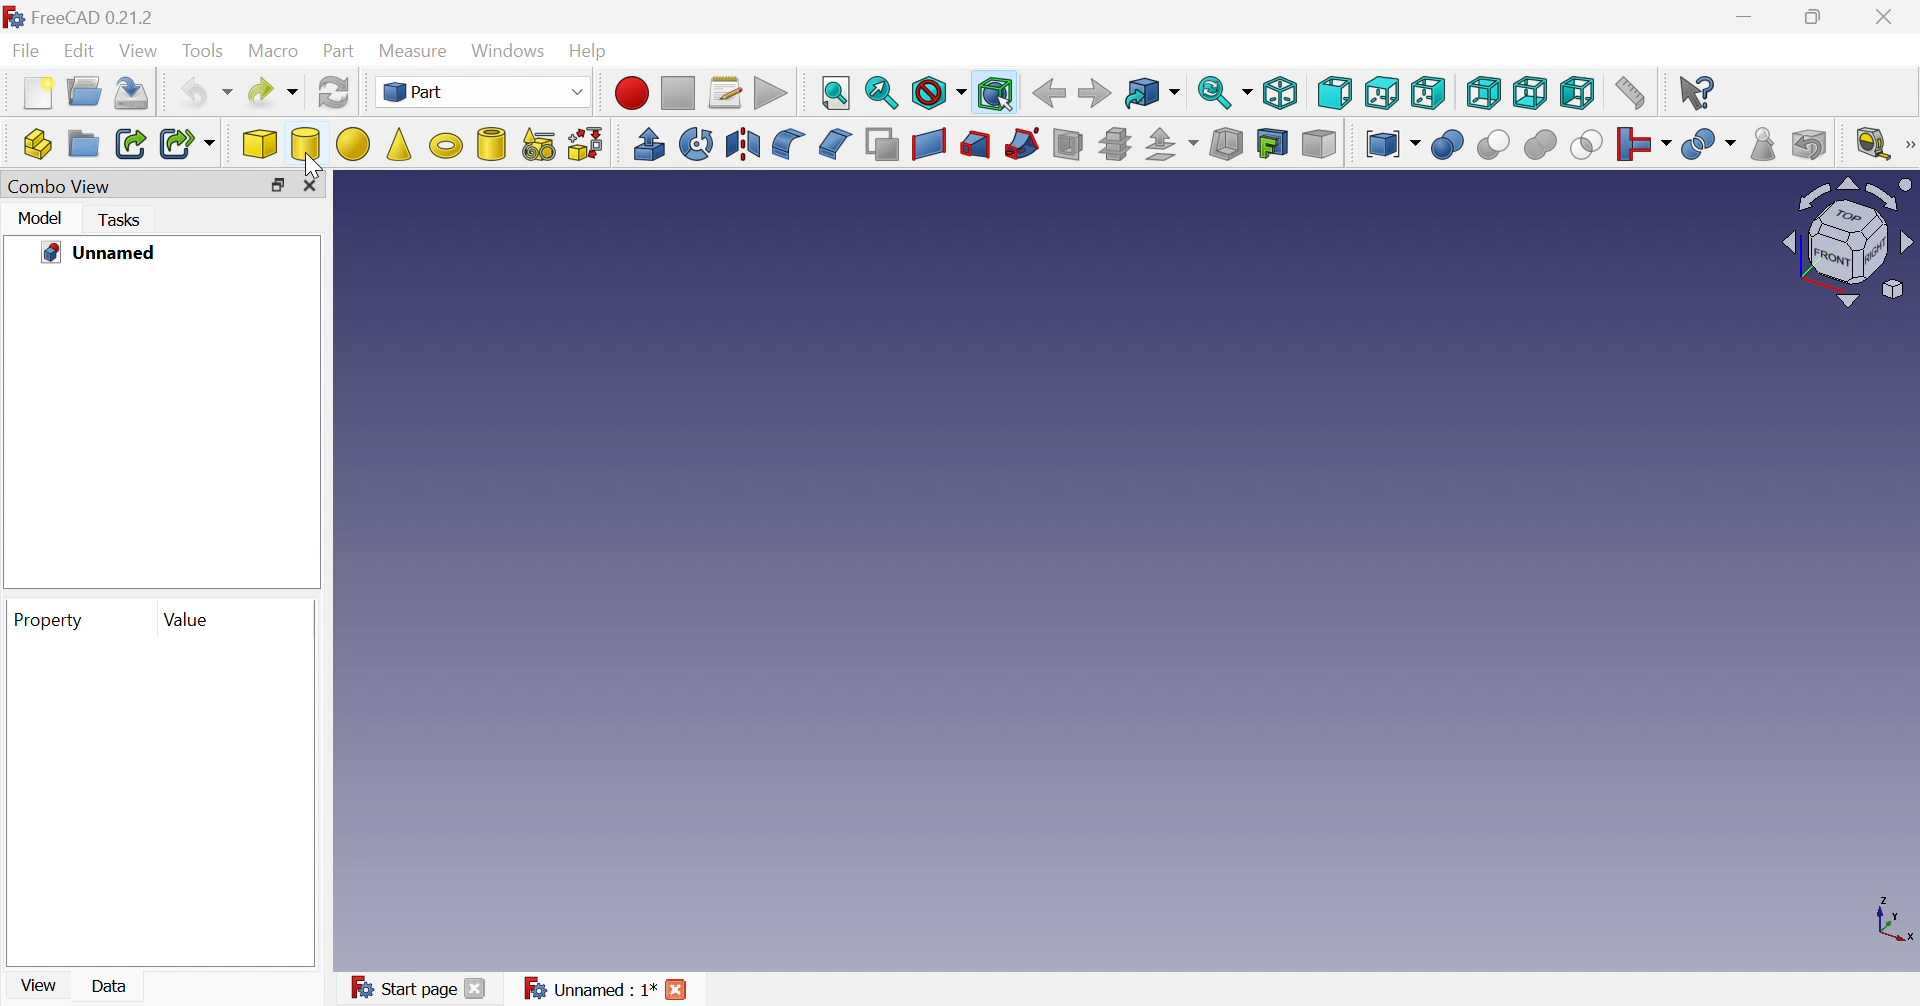 This screenshot has height=1006, width=1920. I want to click on Macros, so click(725, 94).